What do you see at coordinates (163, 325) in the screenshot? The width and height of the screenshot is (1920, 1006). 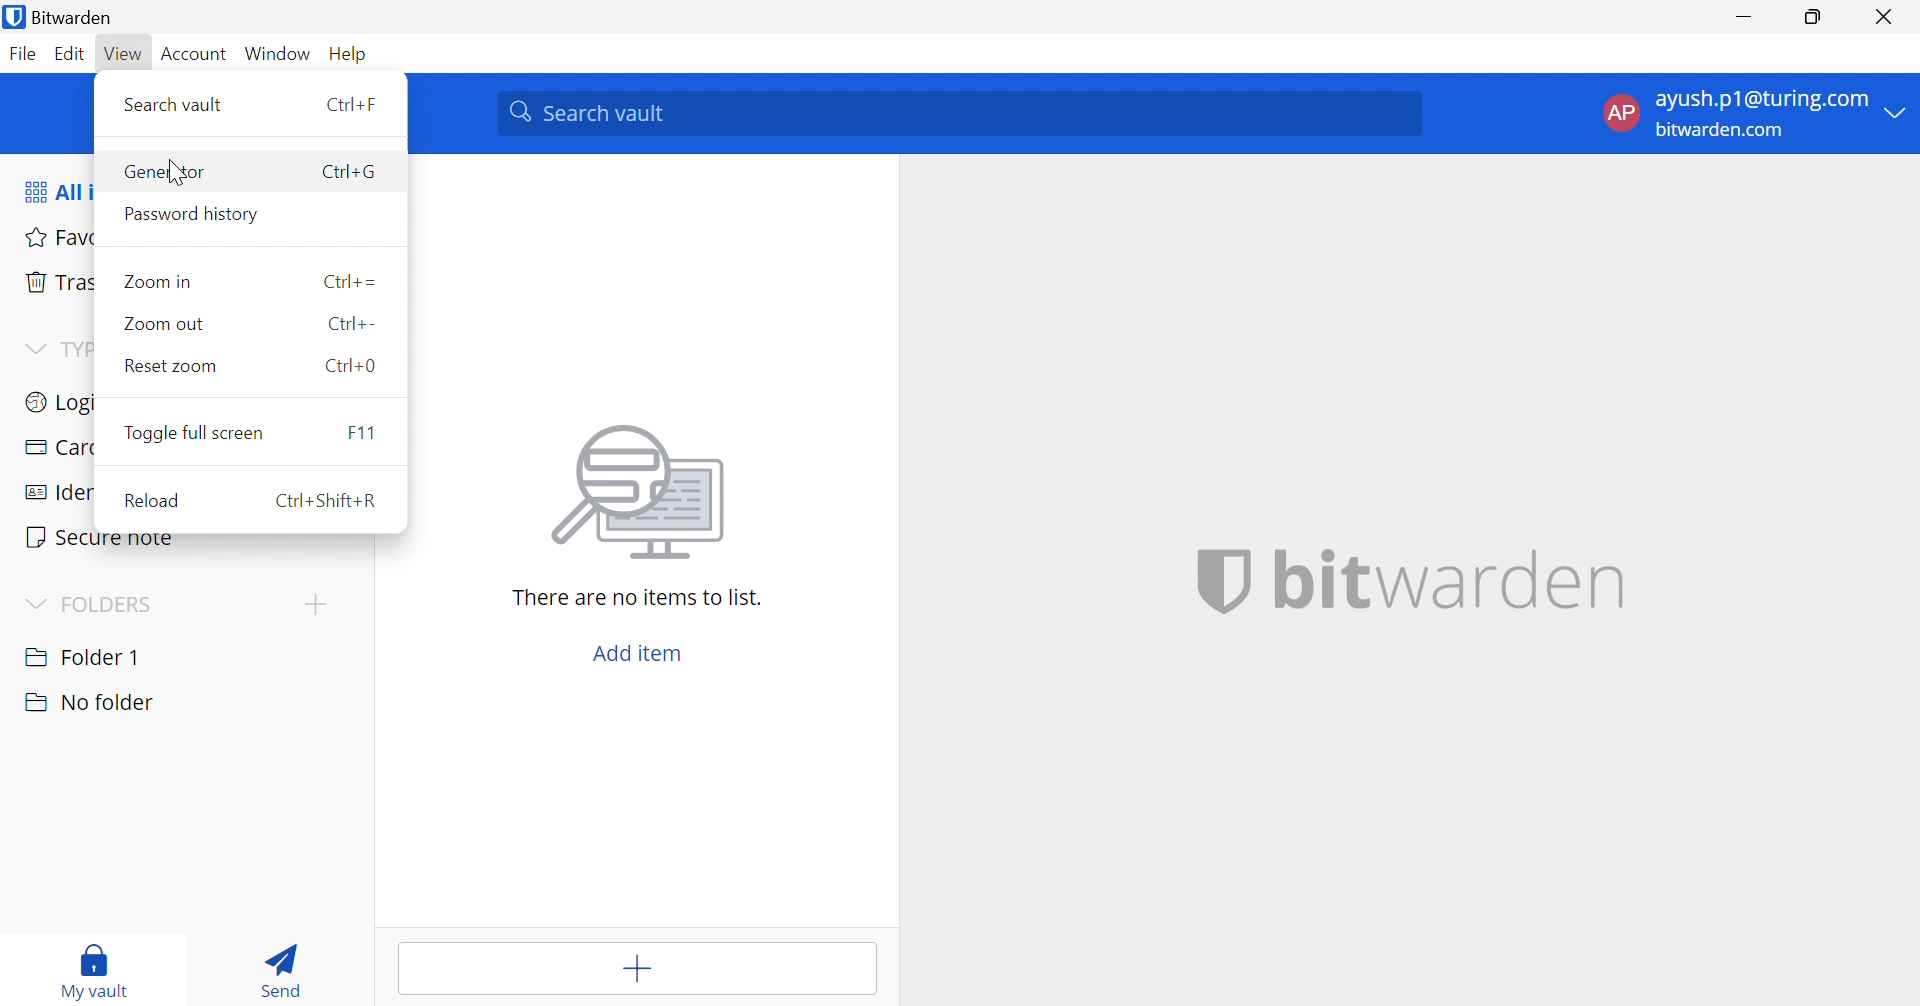 I see `Zoom out` at bounding box center [163, 325].